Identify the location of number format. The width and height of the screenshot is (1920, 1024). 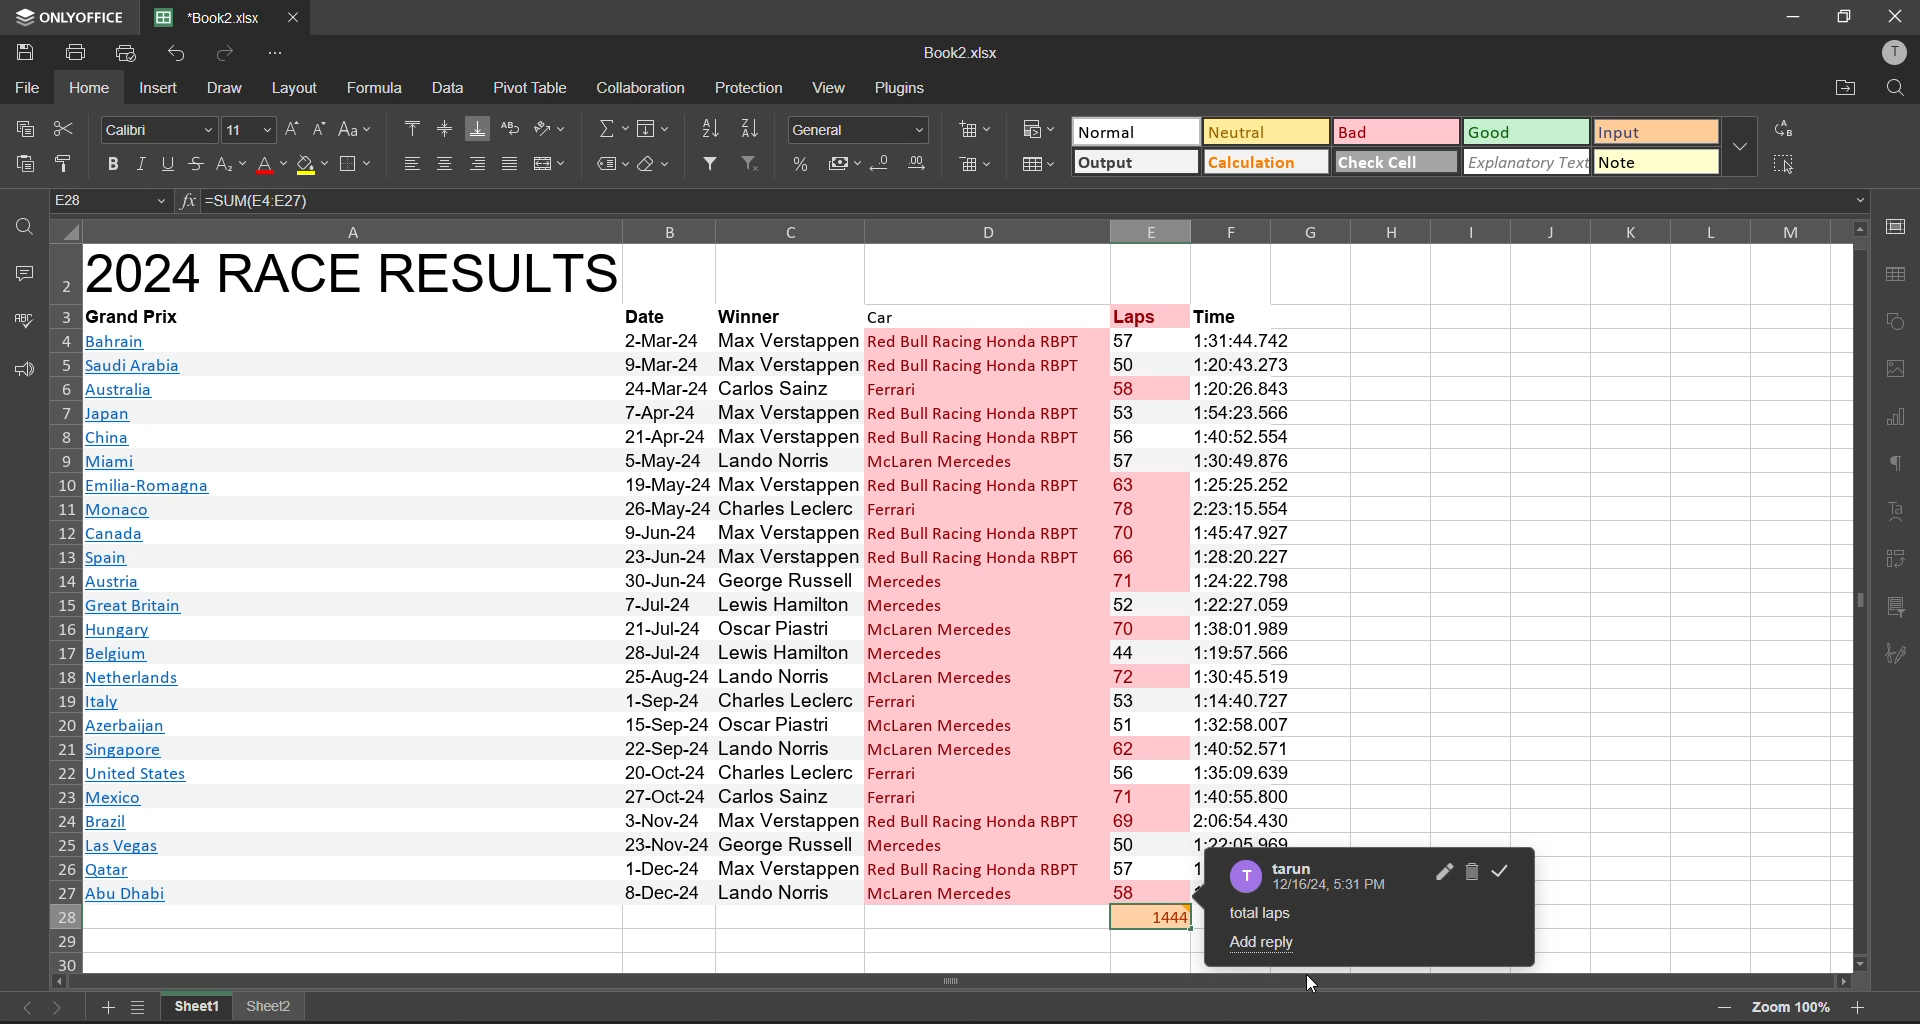
(857, 132).